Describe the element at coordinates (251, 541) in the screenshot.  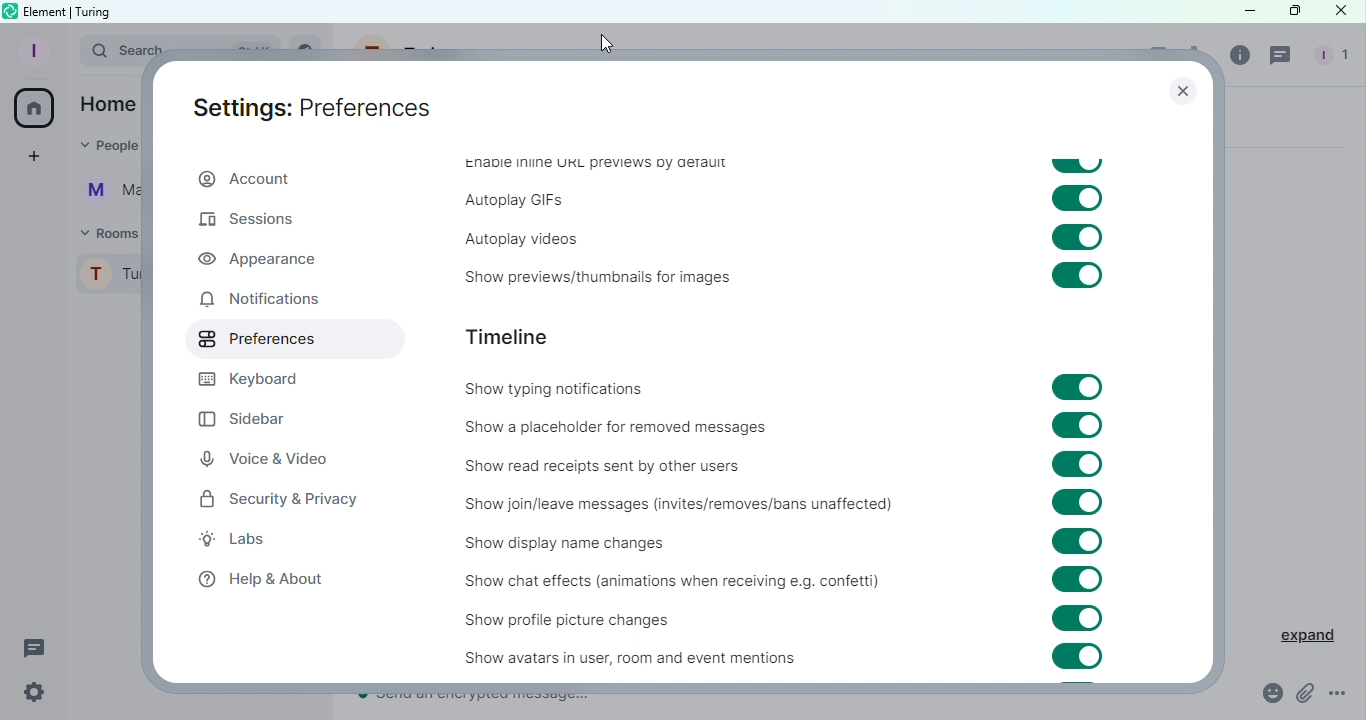
I see `Labs` at that location.